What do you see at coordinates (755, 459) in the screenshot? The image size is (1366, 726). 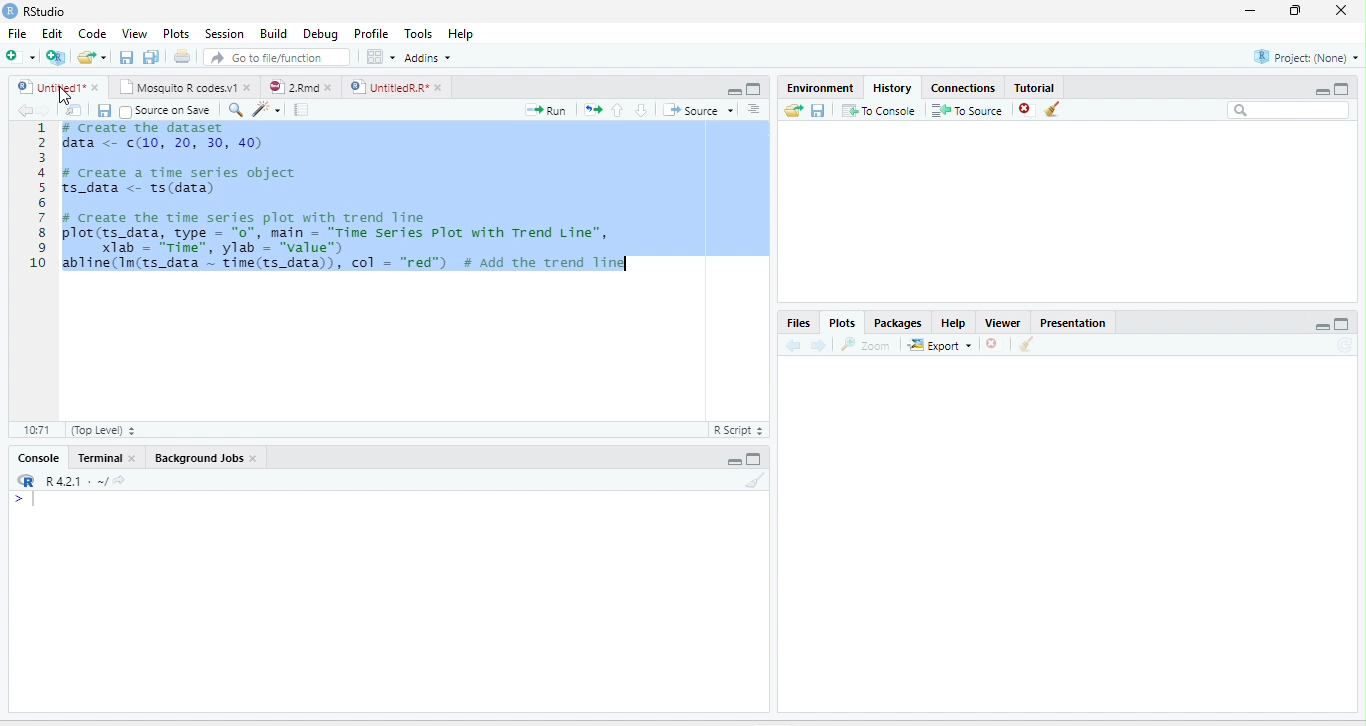 I see `Maximize` at bounding box center [755, 459].